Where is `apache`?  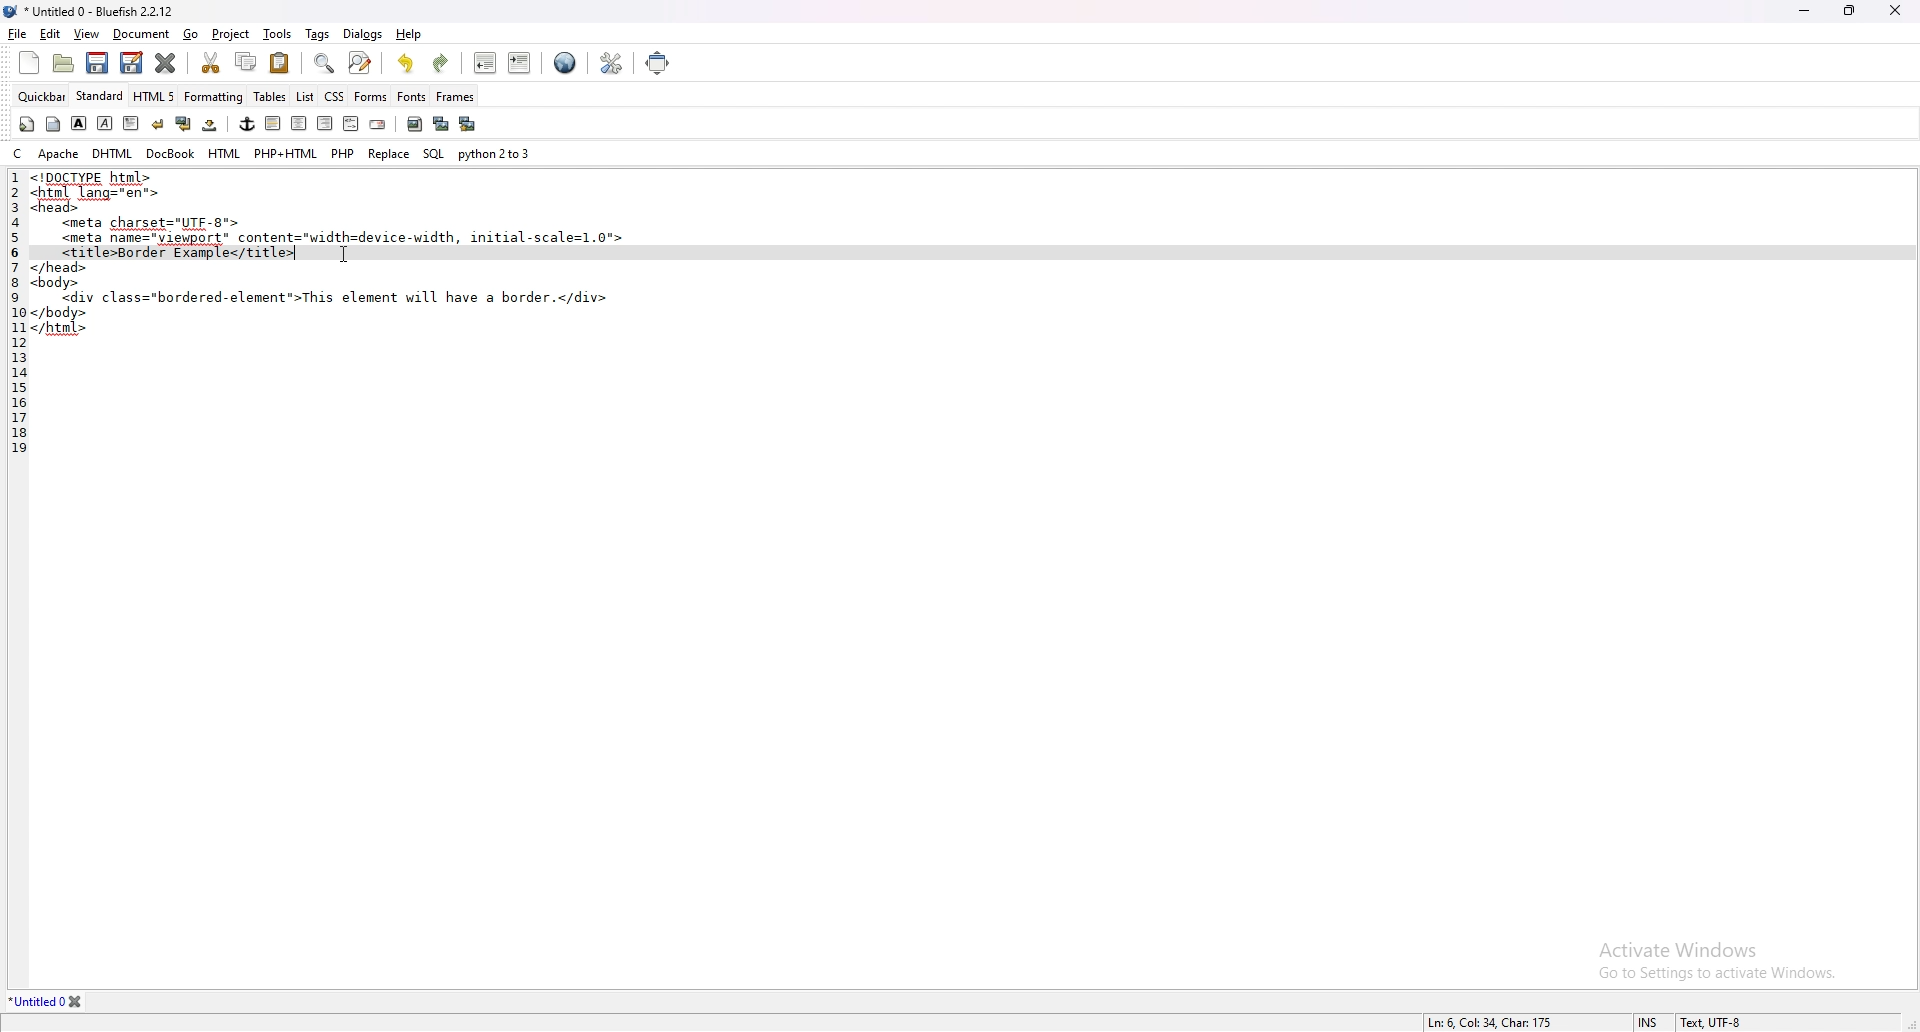 apache is located at coordinates (59, 153).